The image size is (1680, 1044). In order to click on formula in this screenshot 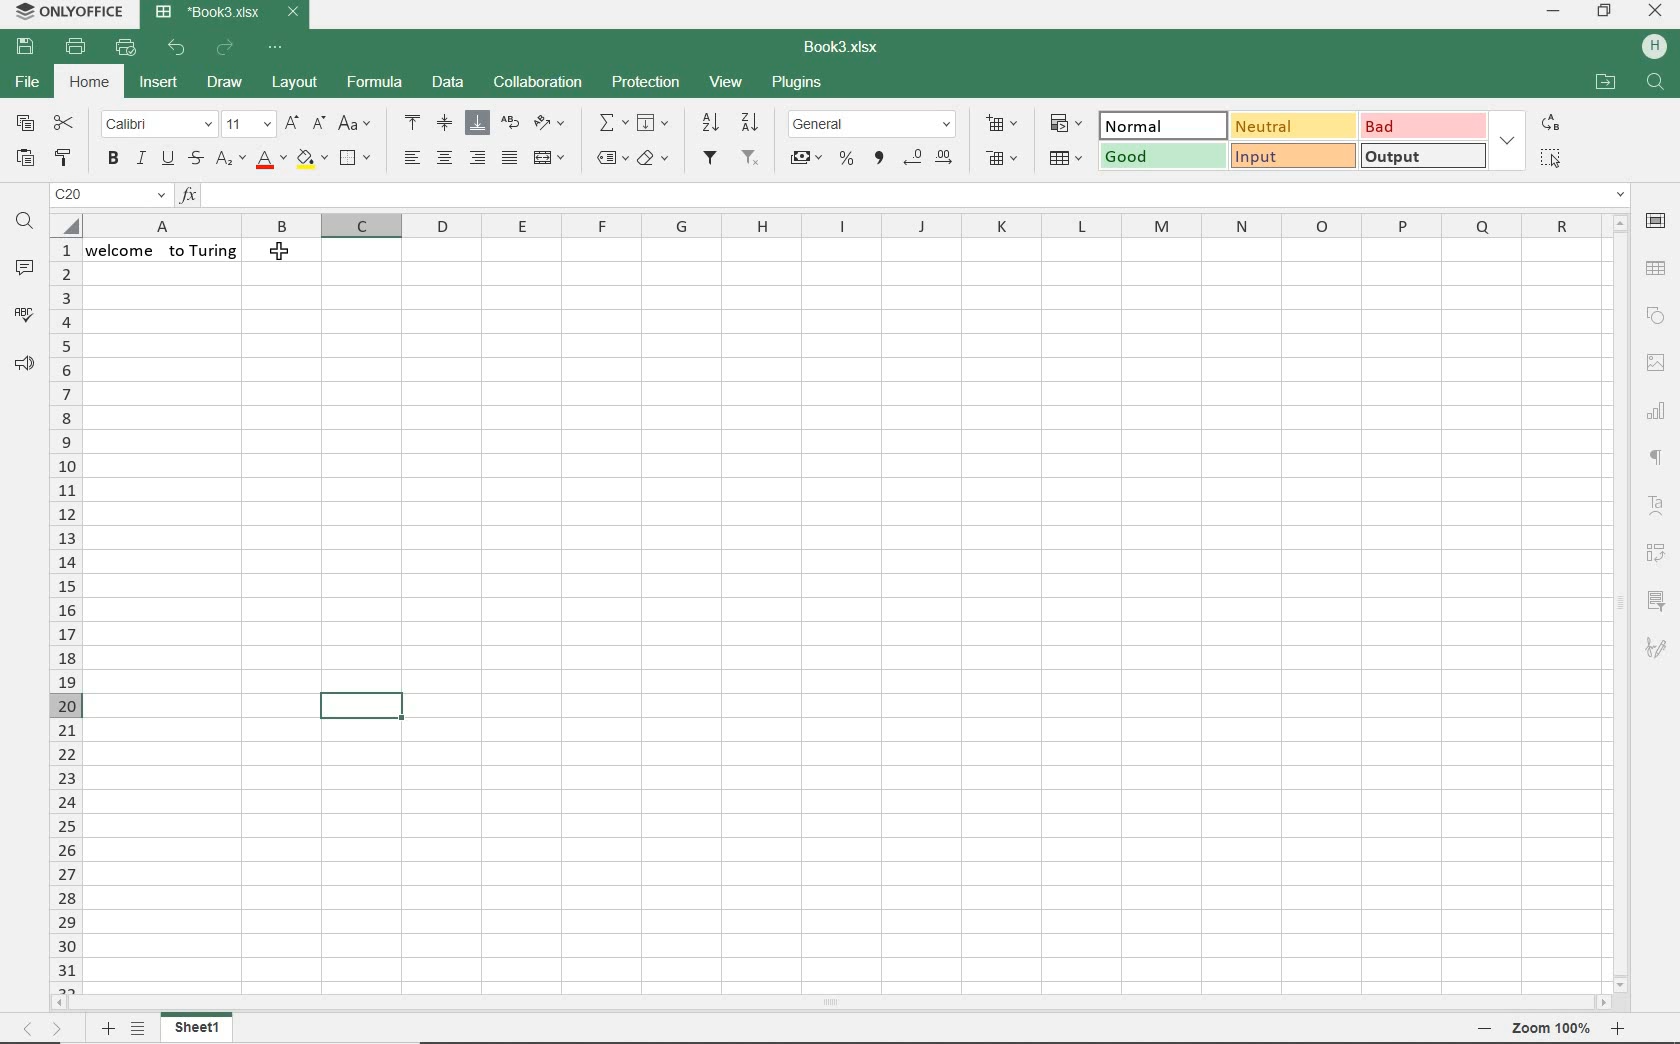, I will do `click(375, 82)`.